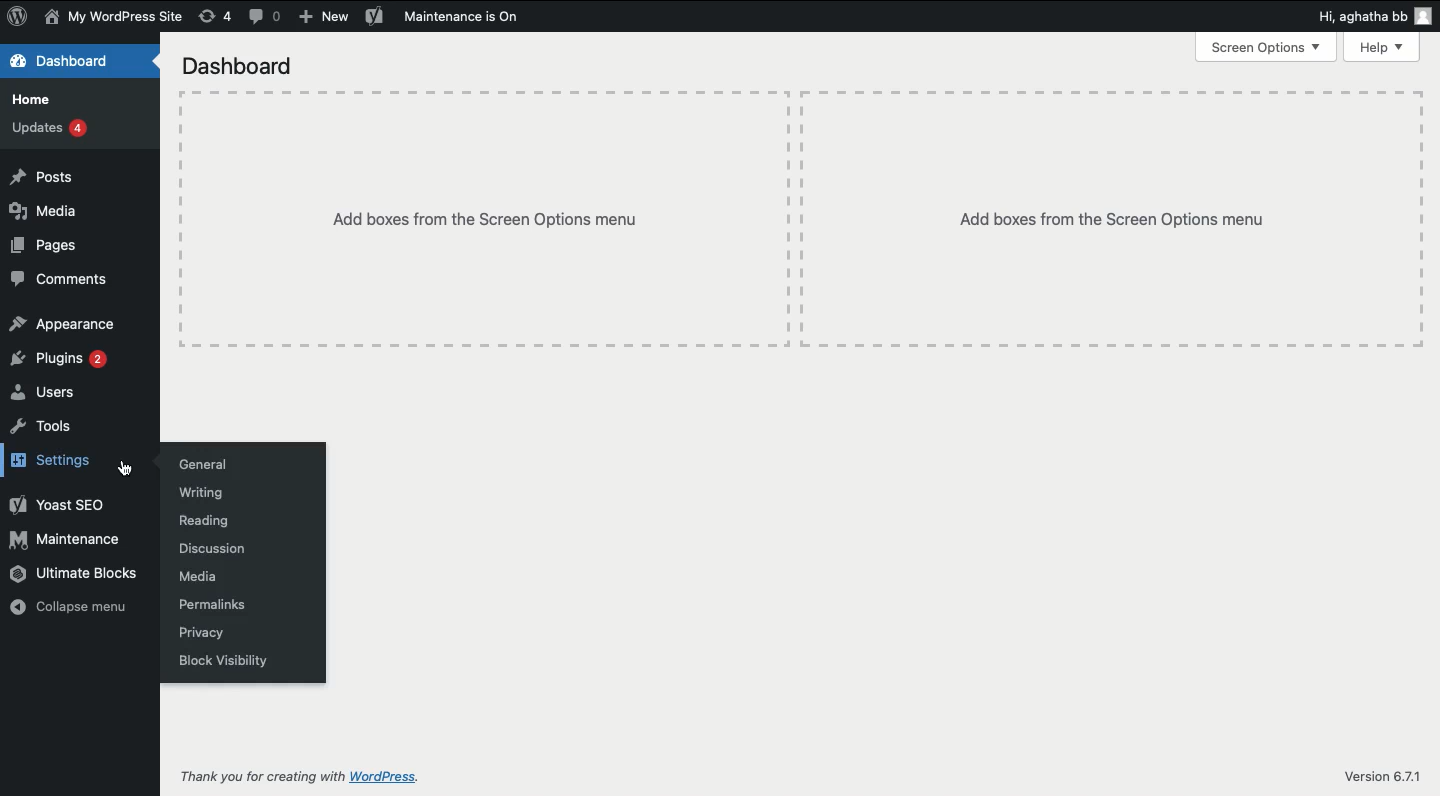 This screenshot has width=1440, height=796. Describe the element at coordinates (1264, 47) in the screenshot. I see `screen options` at that location.